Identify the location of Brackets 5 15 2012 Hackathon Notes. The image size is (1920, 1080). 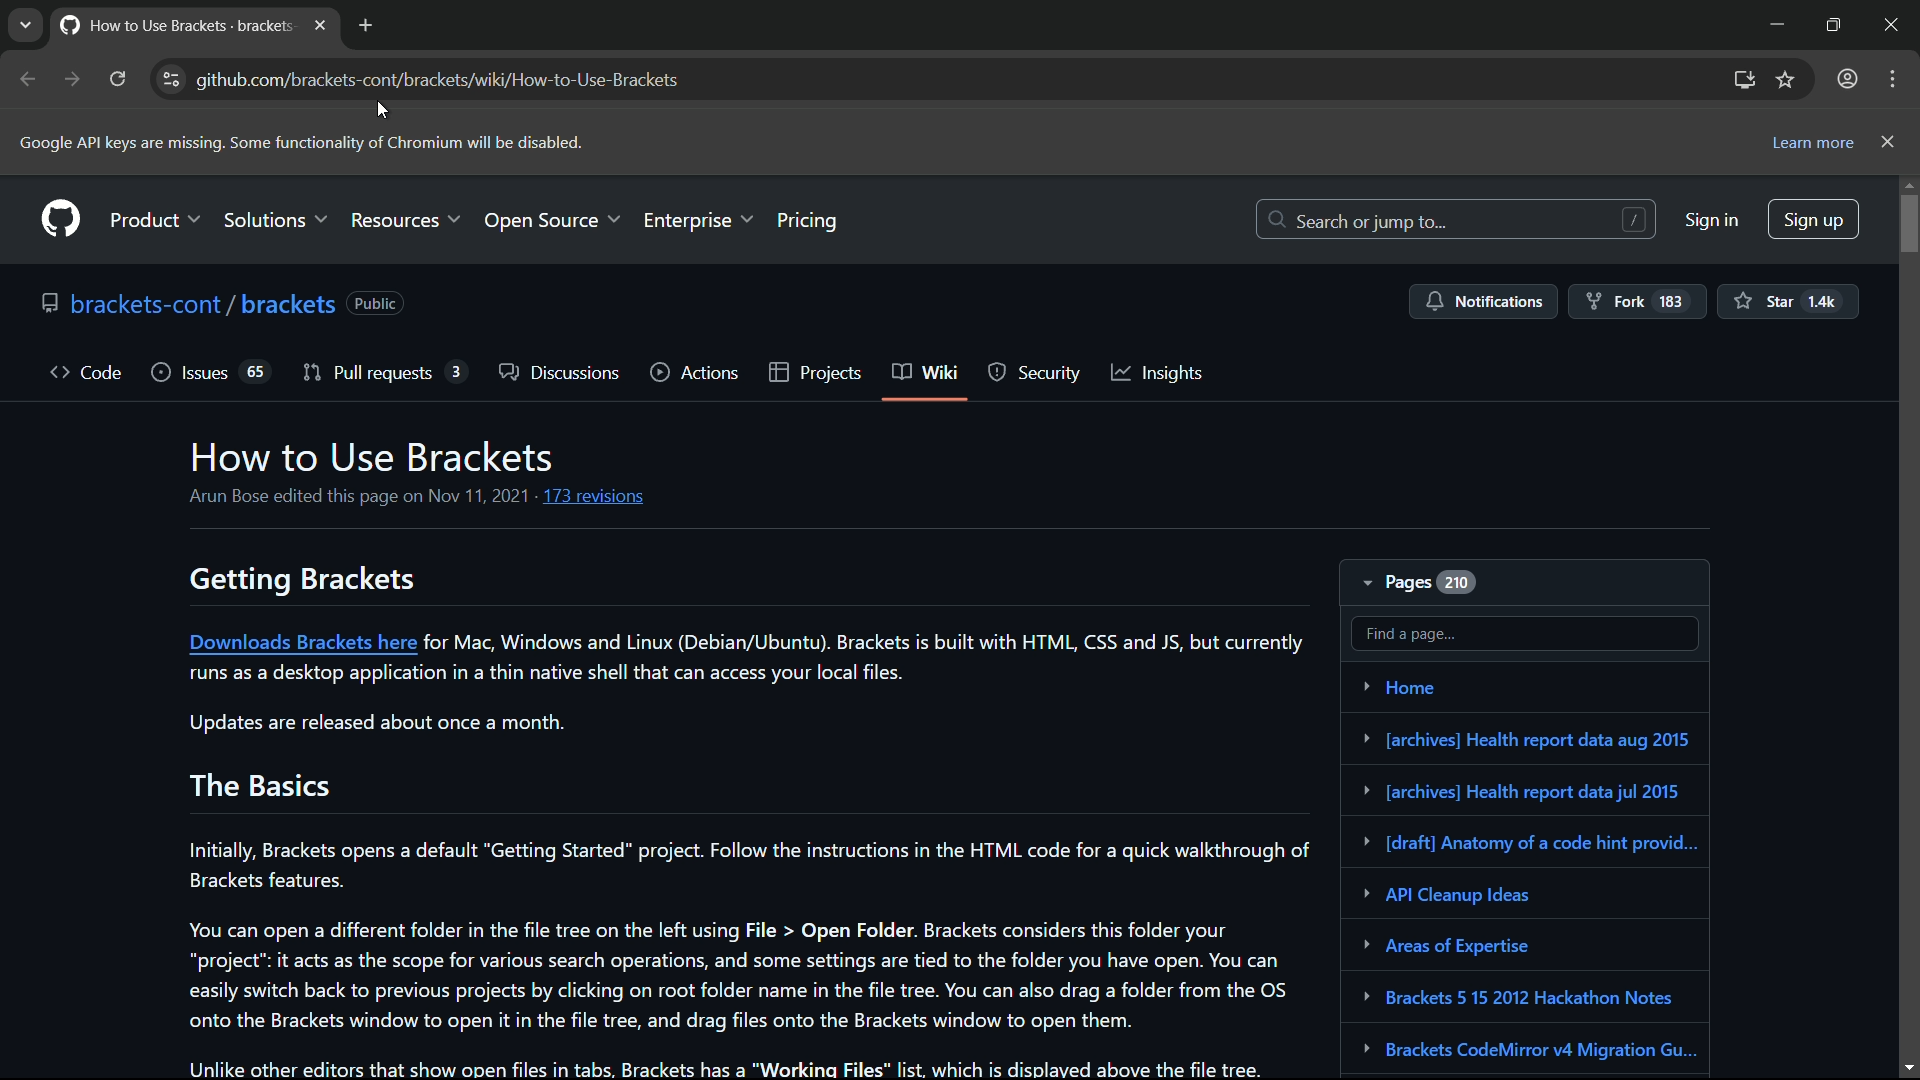
(1523, 1004).